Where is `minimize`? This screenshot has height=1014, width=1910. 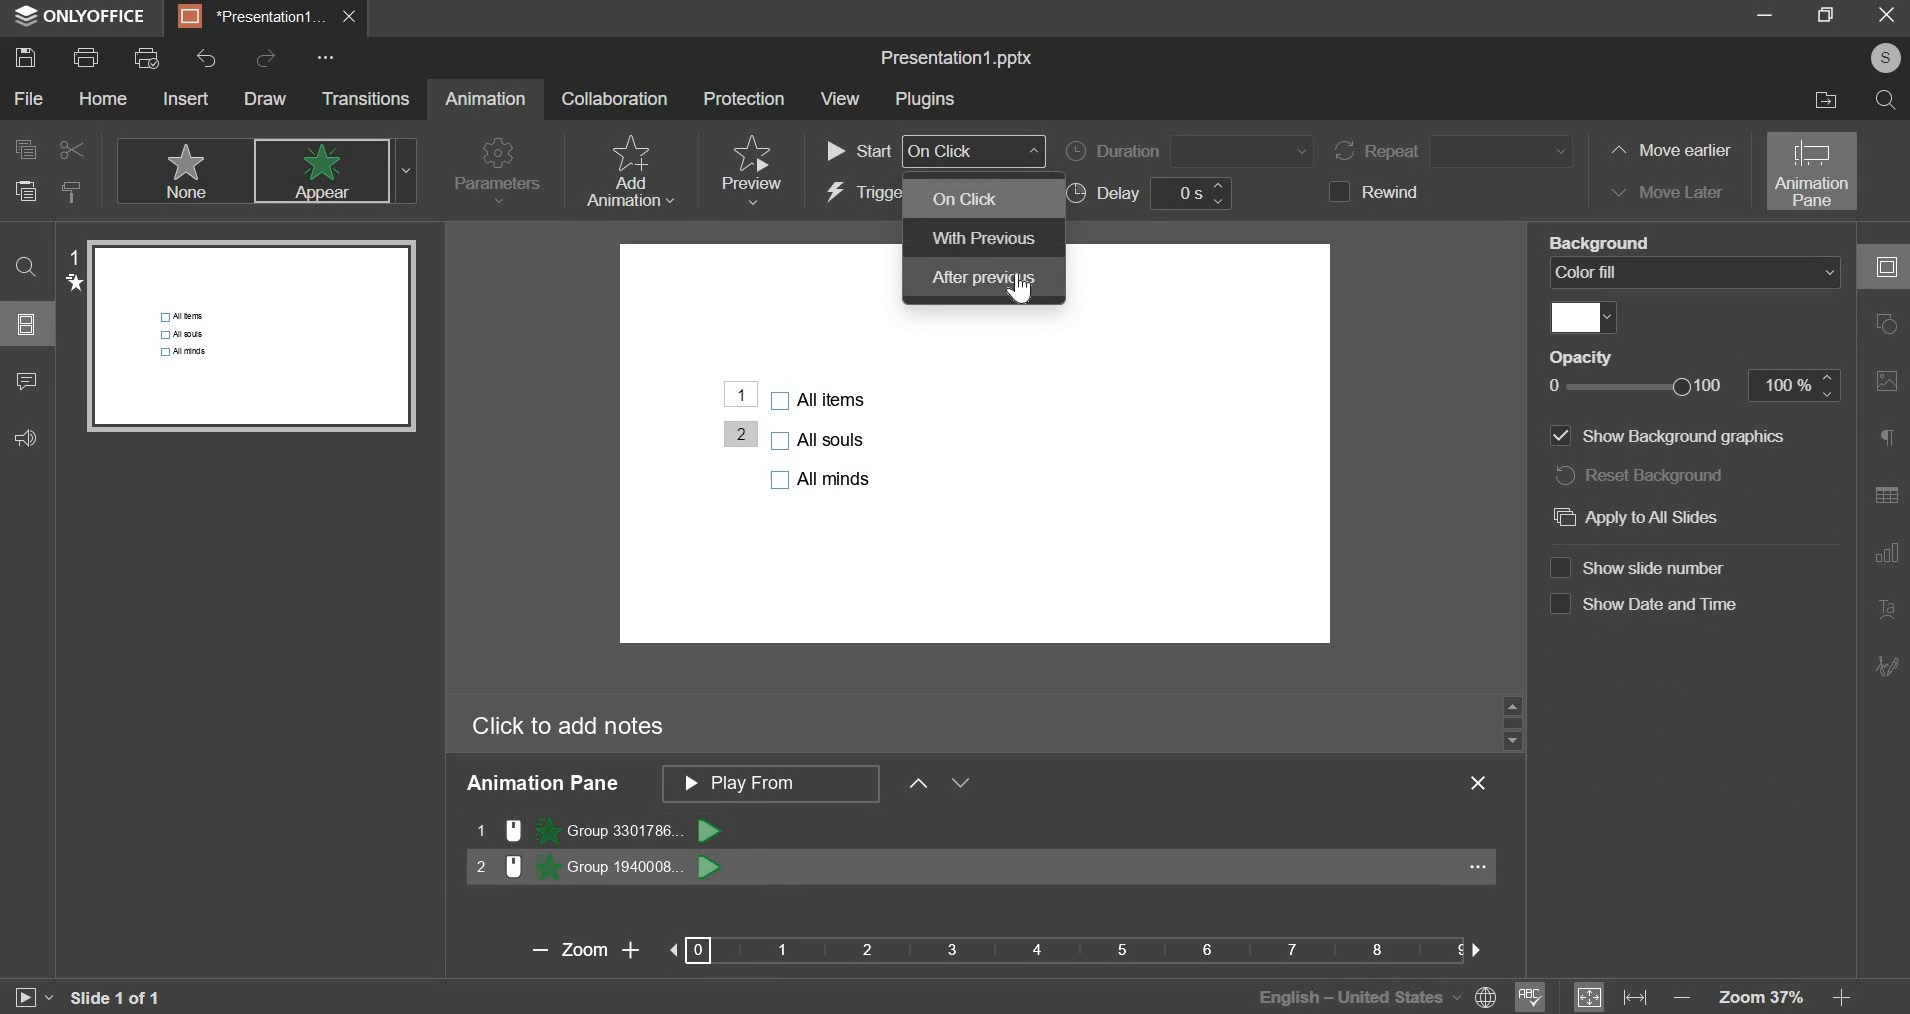
minimize is located at coordinates (1761, 20).